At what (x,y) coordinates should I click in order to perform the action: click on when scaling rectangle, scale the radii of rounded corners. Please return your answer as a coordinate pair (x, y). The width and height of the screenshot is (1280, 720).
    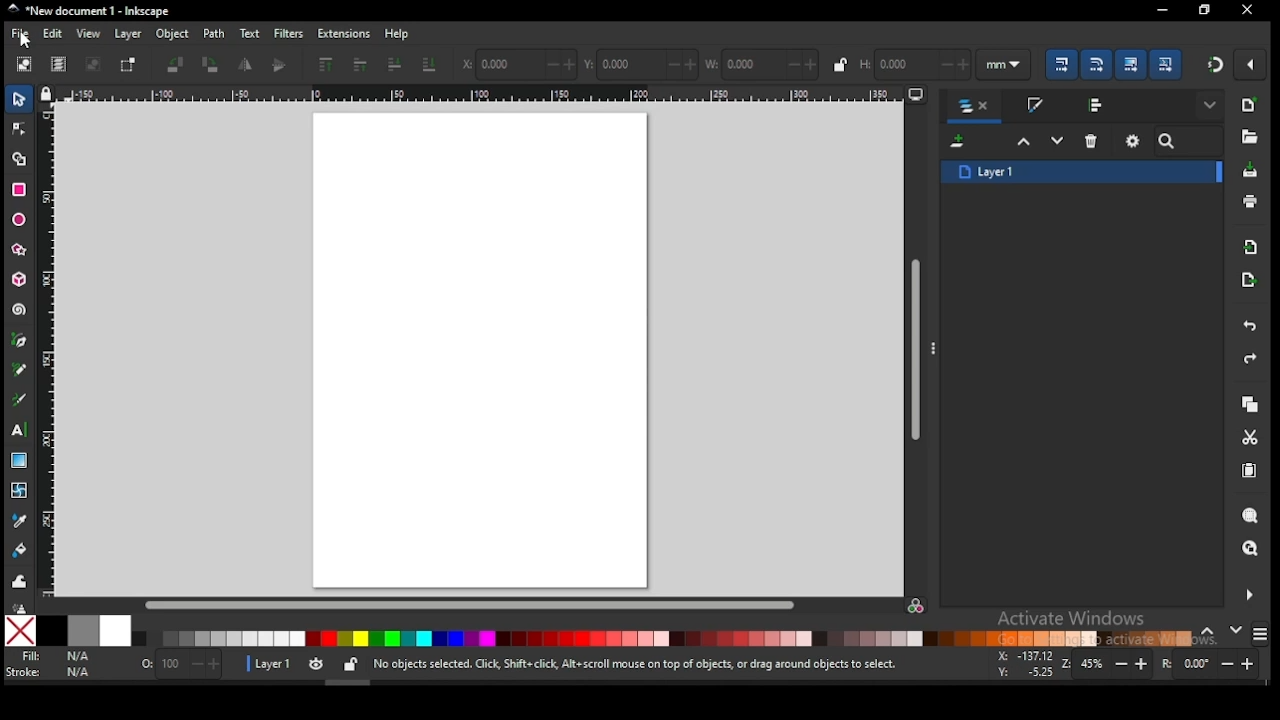
    Looking at the image, I should click on (1095, 64).